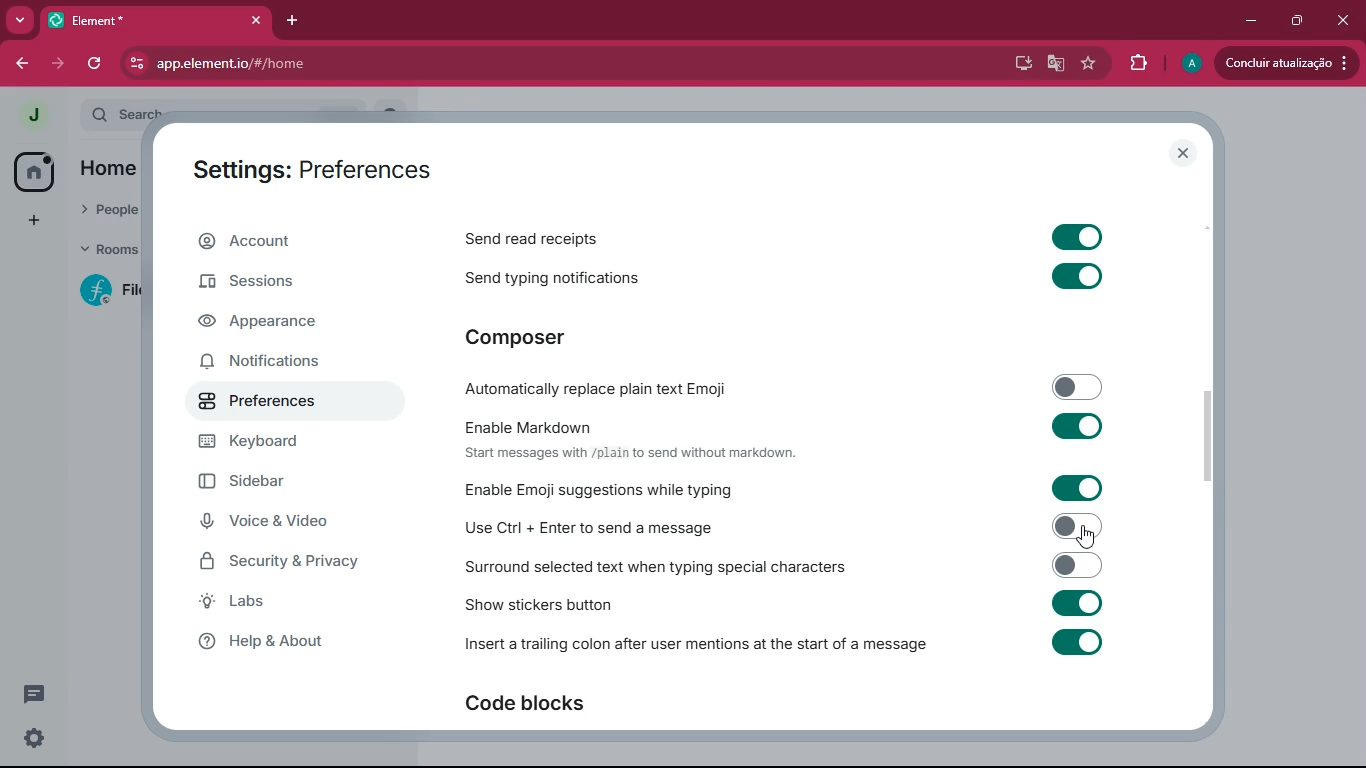 The width and height of the screenshot is (1366, 768). What do you see at coordinates (1054, 66) in the screenshot?
I see `google translate` at bounding box center [1054, 66].